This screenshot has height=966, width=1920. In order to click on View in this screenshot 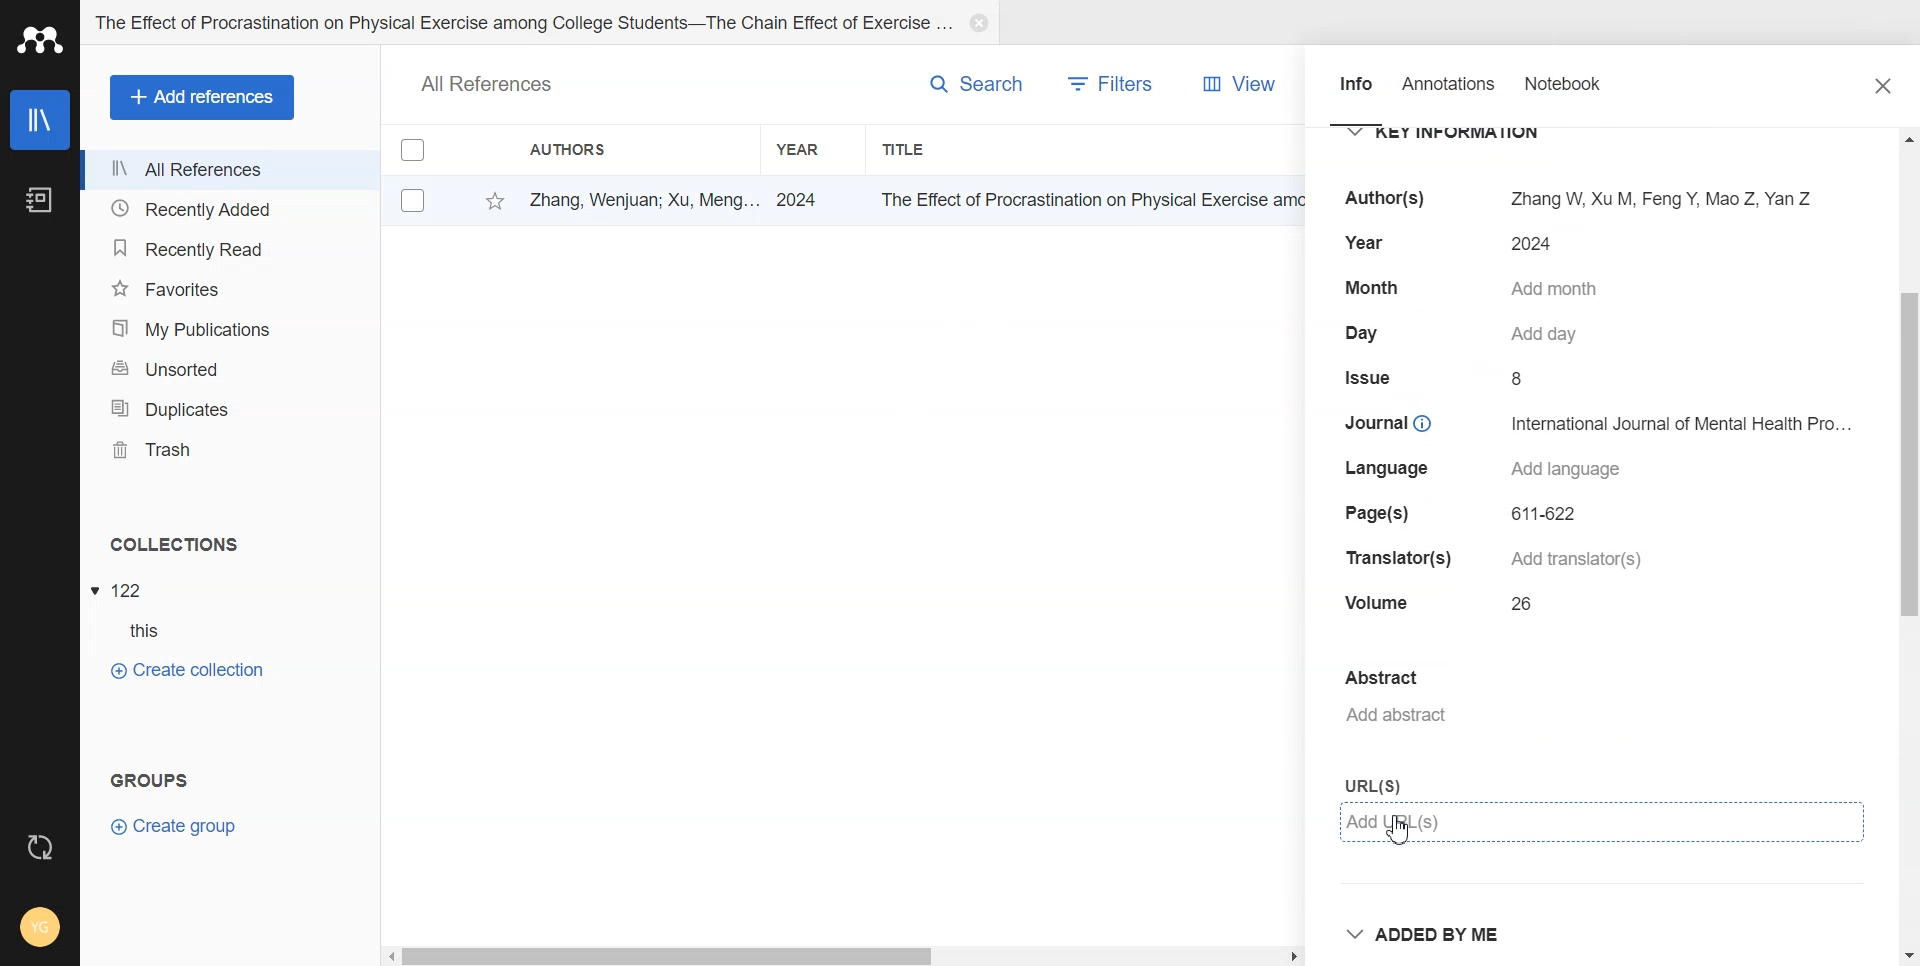, I will do `click(1235, 83)`.